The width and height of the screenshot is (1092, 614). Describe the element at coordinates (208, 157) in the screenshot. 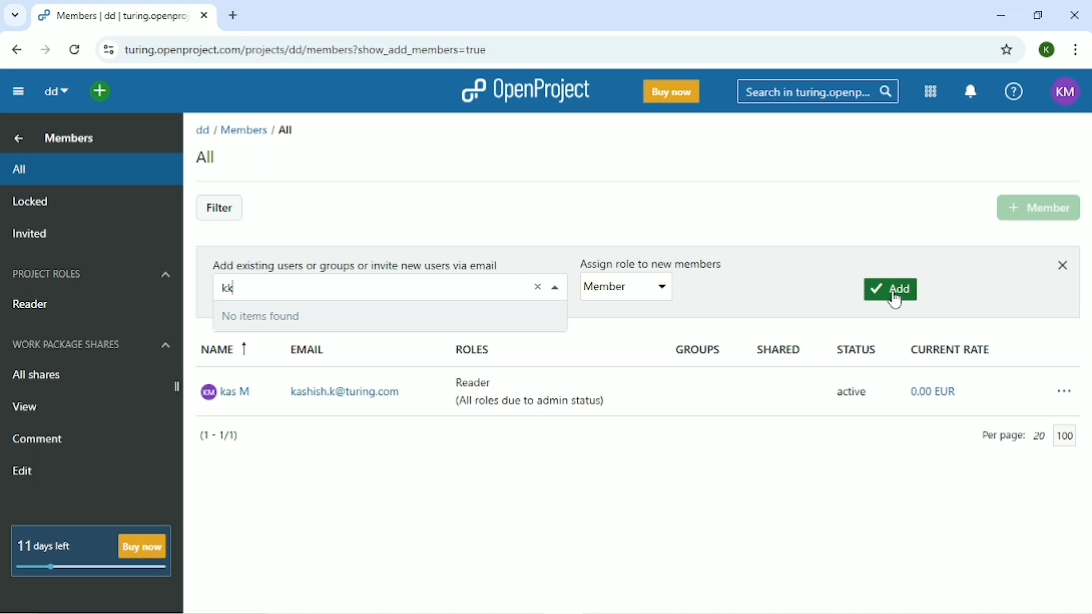

I see `All` at that location.